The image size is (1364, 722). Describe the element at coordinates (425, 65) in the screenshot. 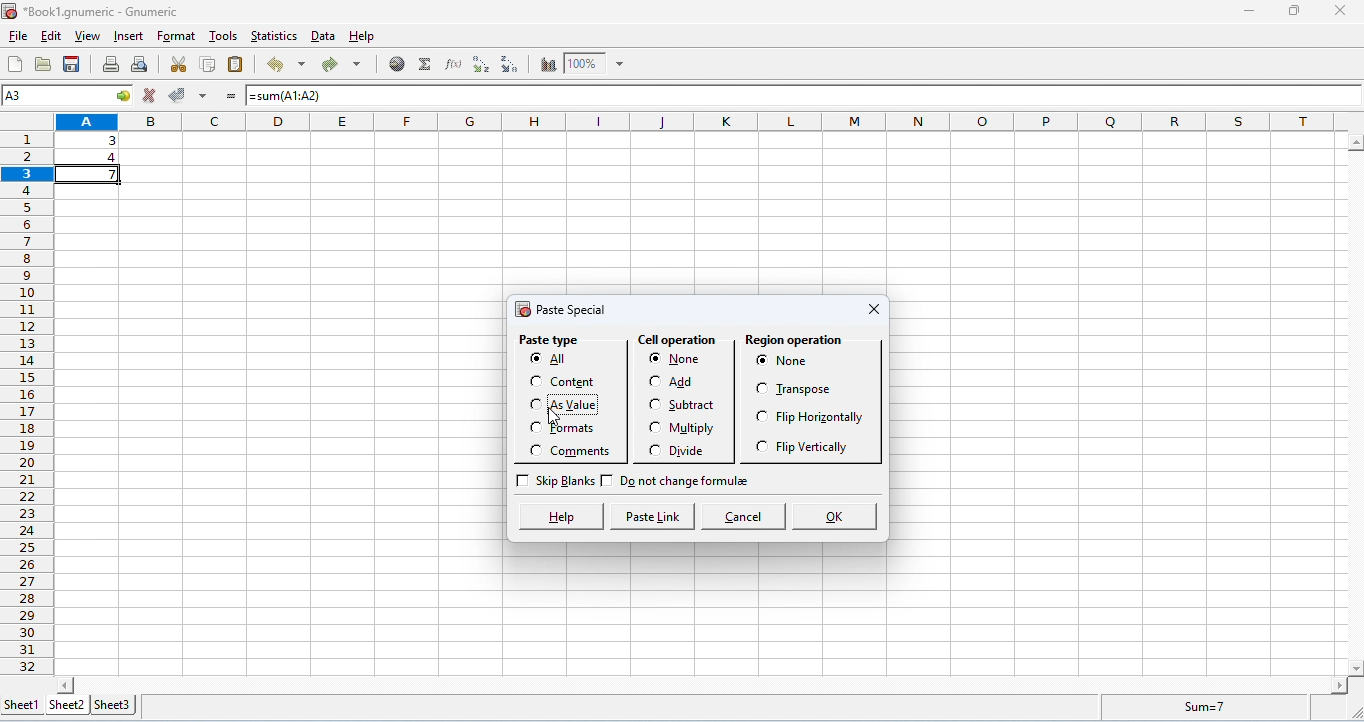

I see `select function` at that location.